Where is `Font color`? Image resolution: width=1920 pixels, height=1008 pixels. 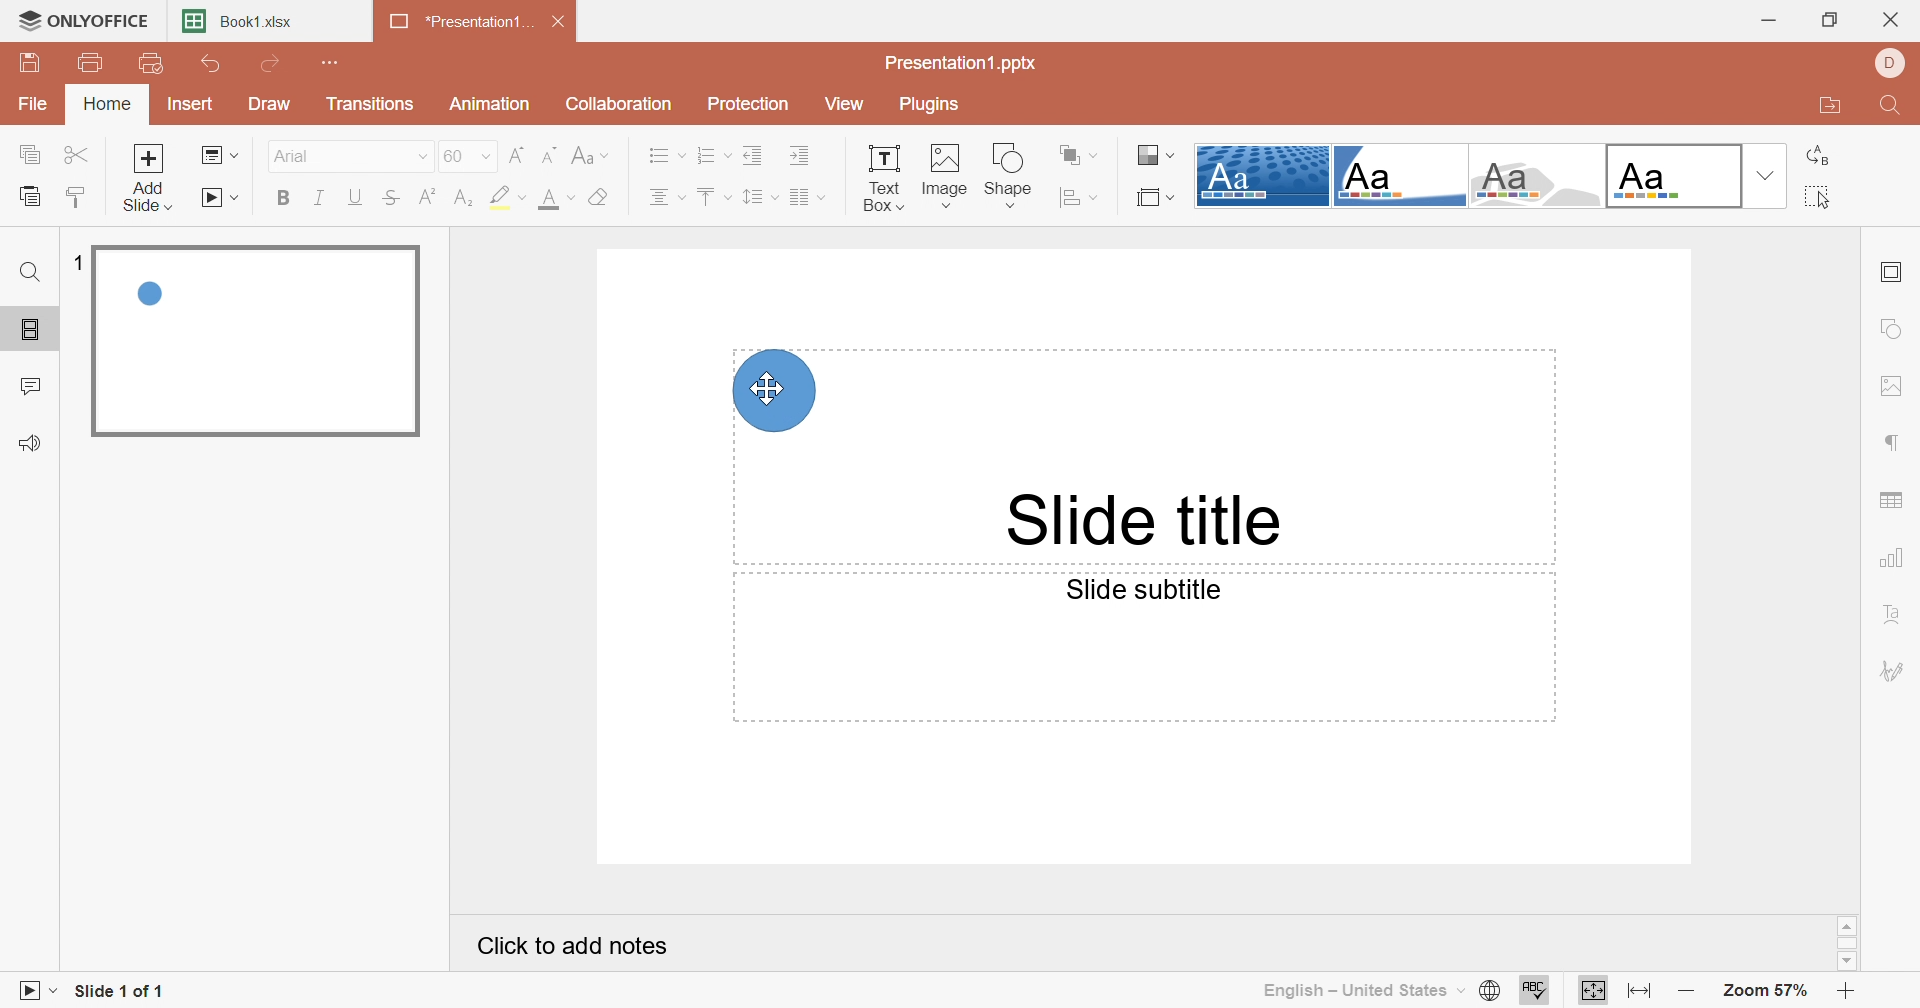
Font color is located at coordinates (552, 197).